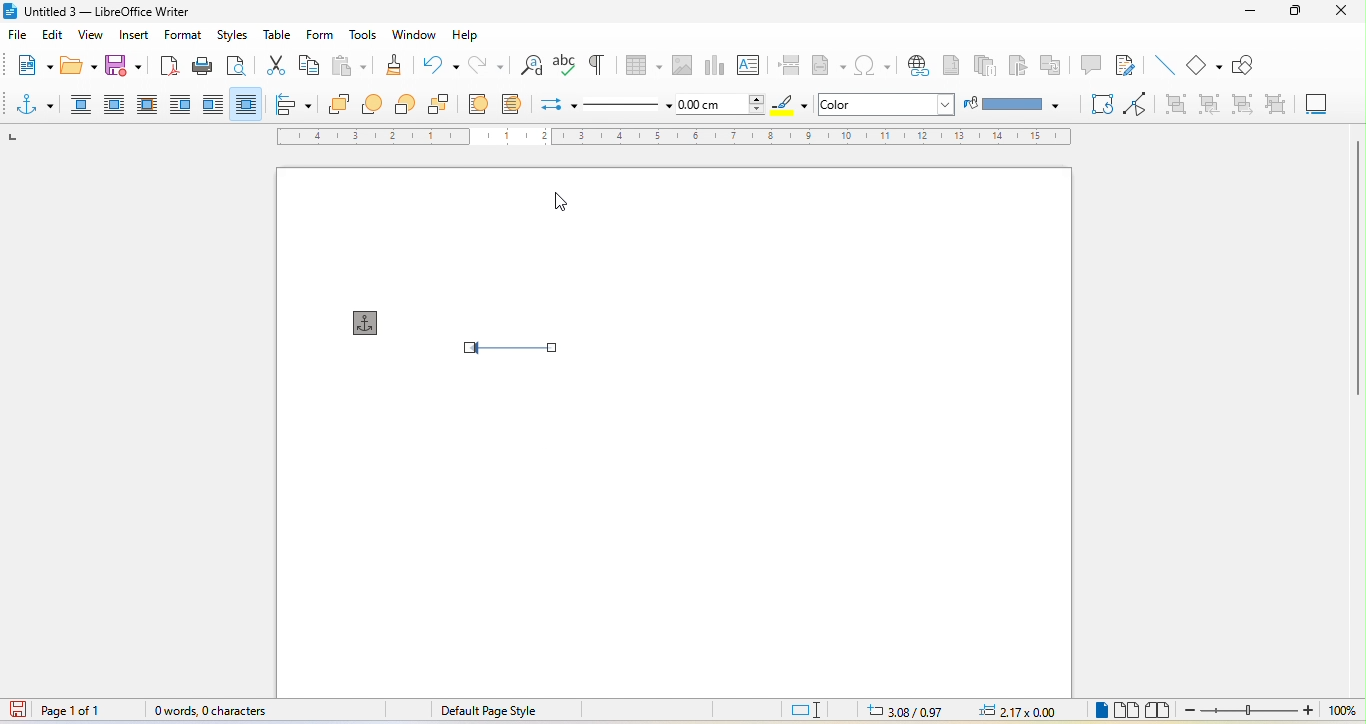 The image size is (1366, 724). Describe the element at coordinates (167, 65) in the screenshot. I see `export directly as pdf` at that location.